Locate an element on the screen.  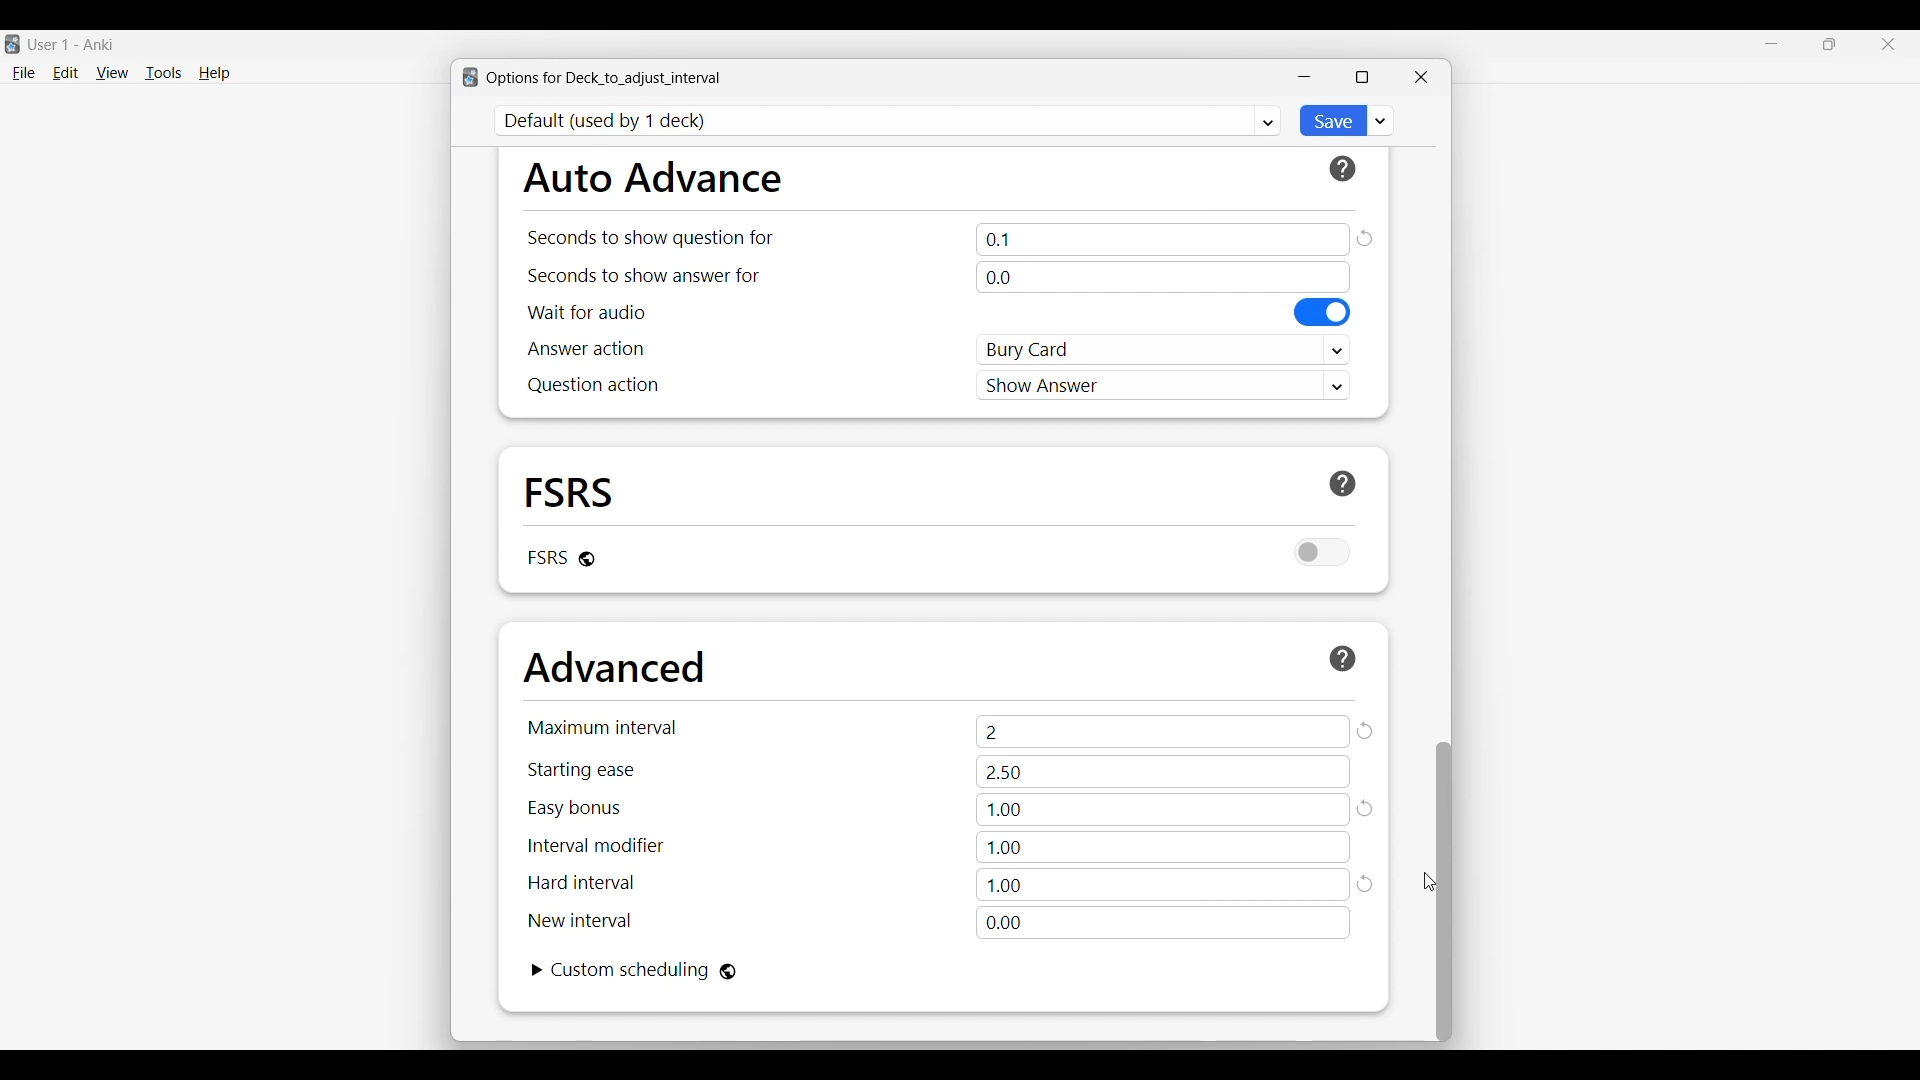
Tools menu is located at coordinates (164, 73).